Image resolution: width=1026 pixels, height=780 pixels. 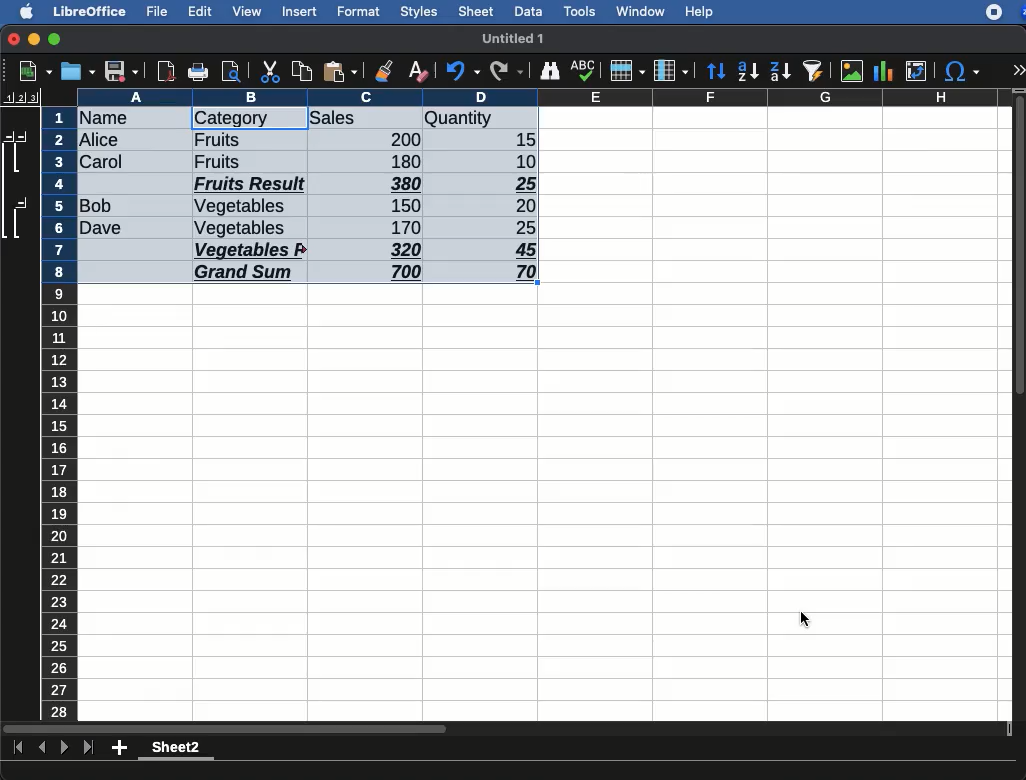 What do you see at coordinates (250, 183) in the screenshot?
I see `Fruits result` at bounding box center [250, 183].